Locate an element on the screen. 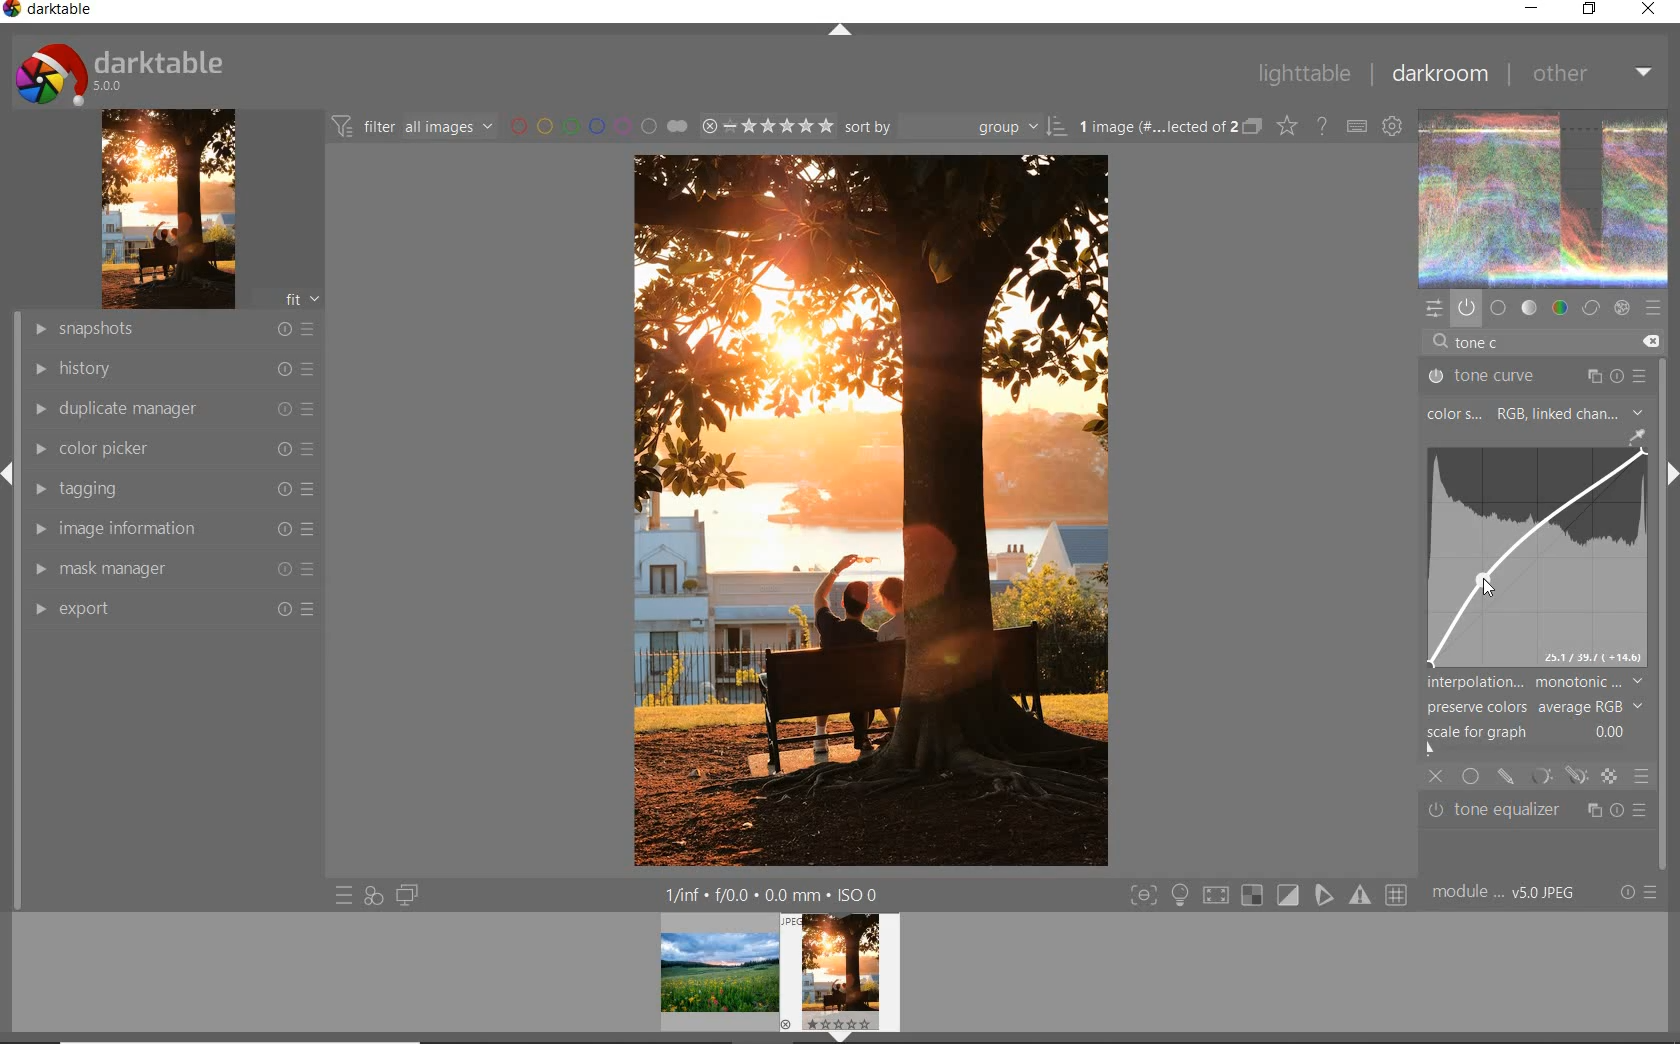 Image resolution: width=1680 pixels, height=1044 pixels. selected image is located at coordinates (849, 512).